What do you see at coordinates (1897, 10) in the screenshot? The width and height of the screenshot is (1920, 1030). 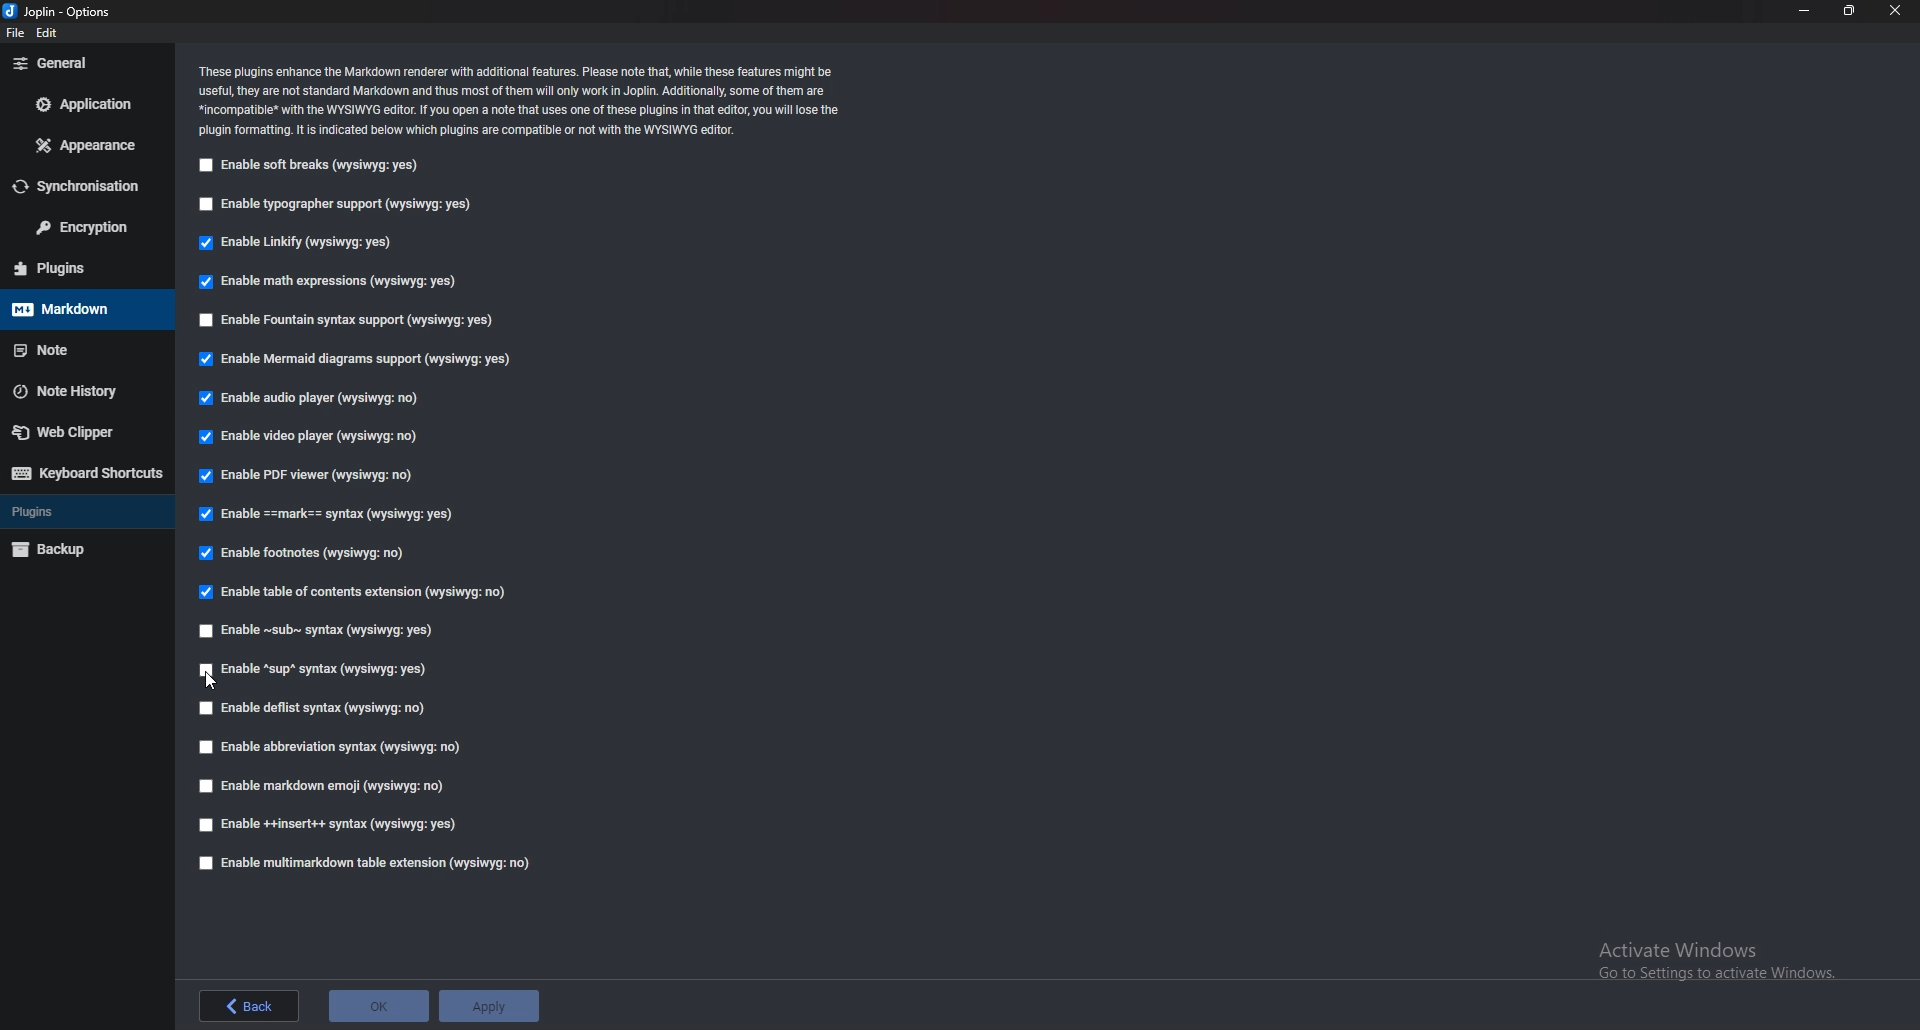 I see `close` at bounding box center [1897, 10].